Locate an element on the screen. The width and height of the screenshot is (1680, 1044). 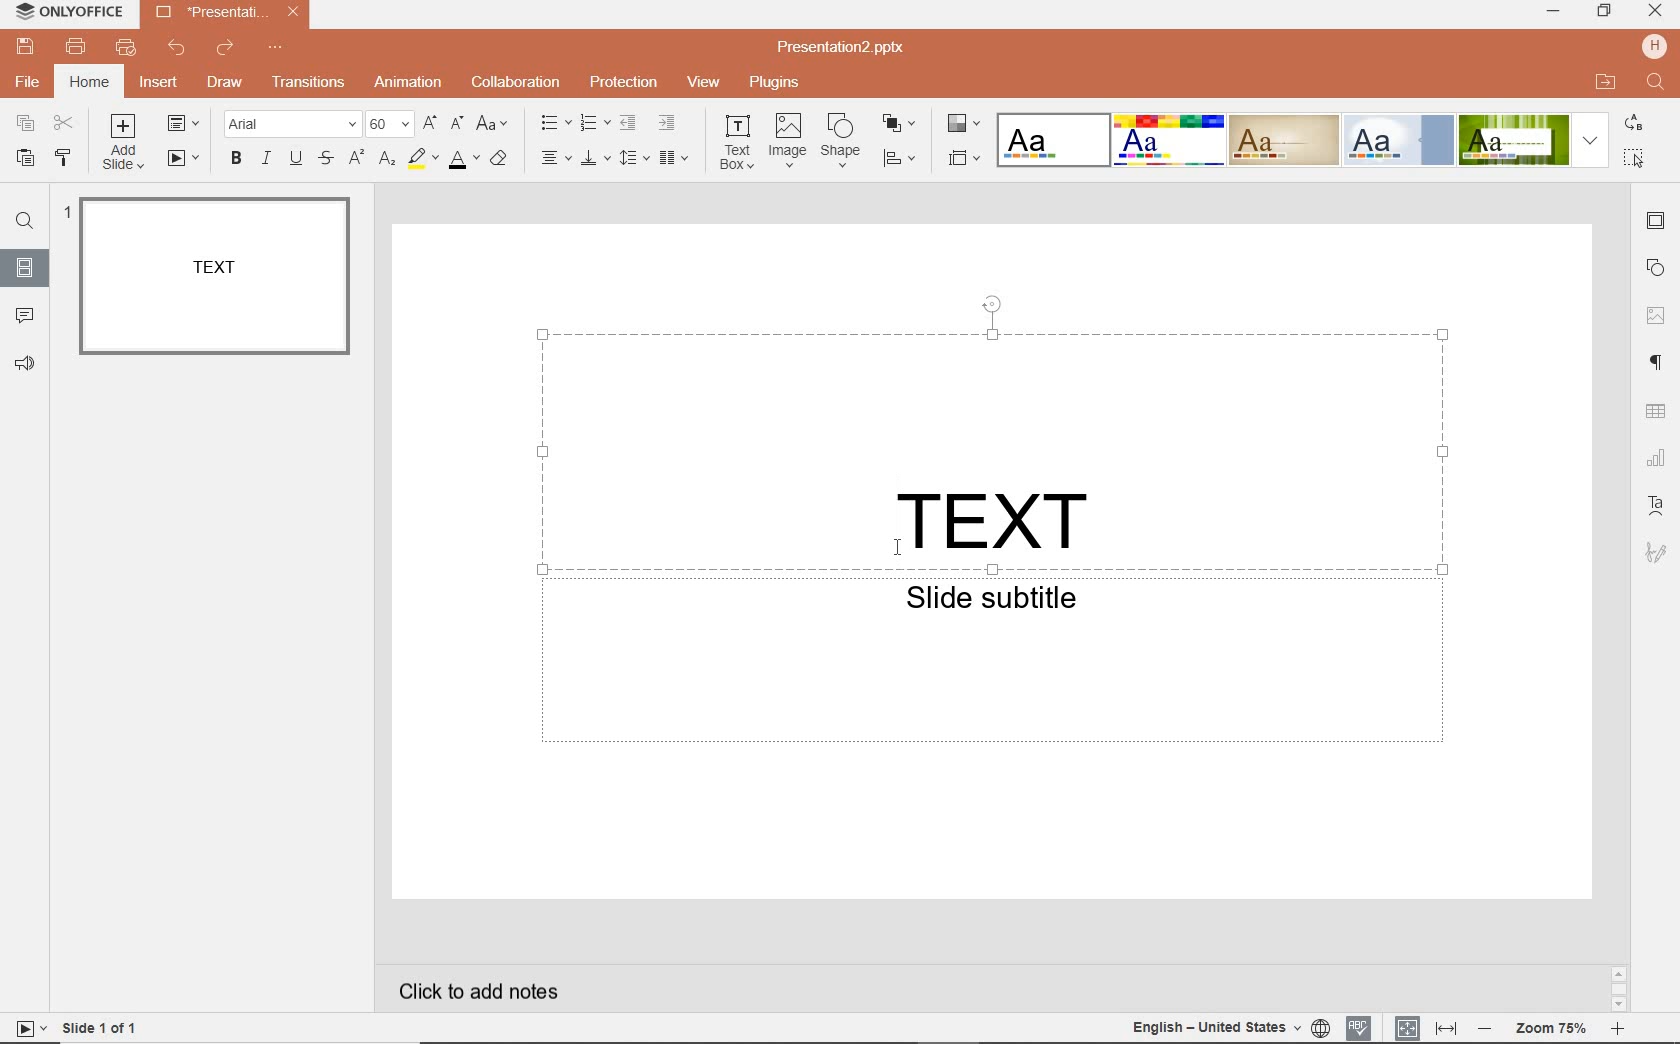
IMAGE SETTINGS is located at coordinates (1658, 312).